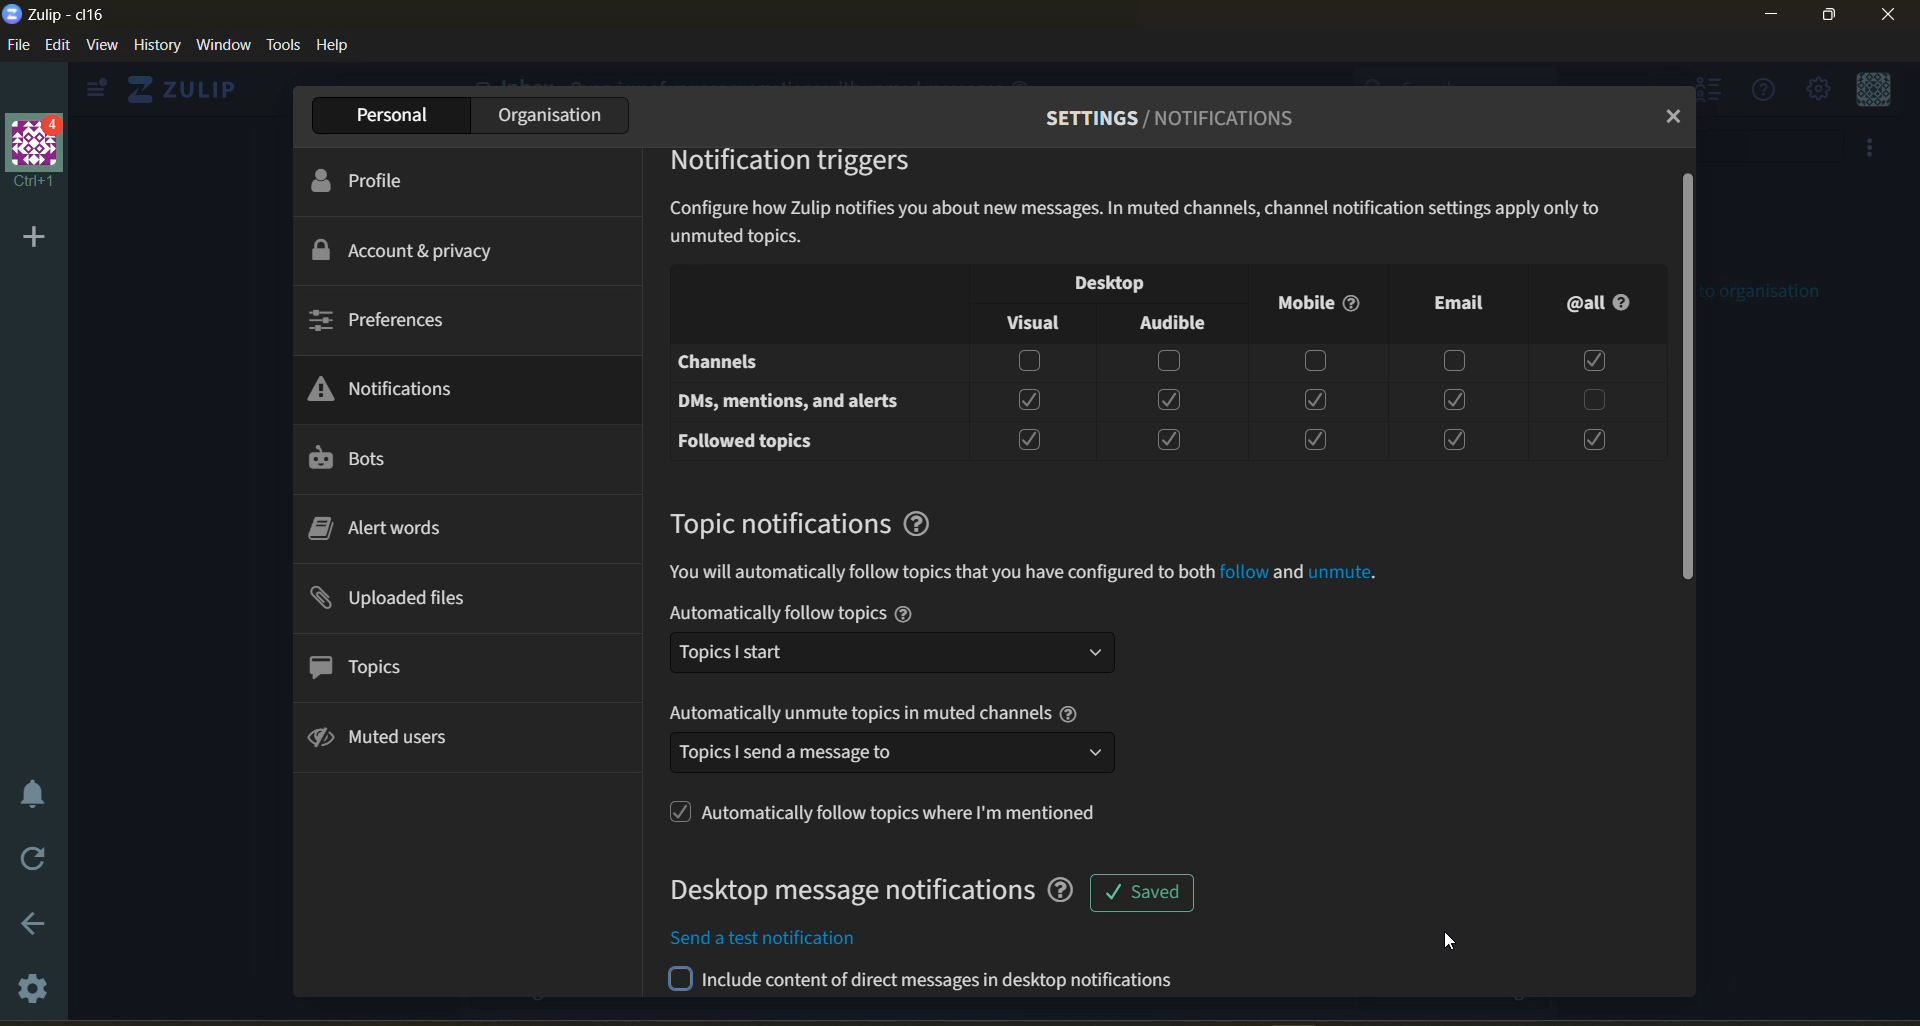 This screenshot has height=1026, width=1920. What do you see at coordinates (378, 180) in the screenshot?
I see `profile` at bounding box center [378, 180].